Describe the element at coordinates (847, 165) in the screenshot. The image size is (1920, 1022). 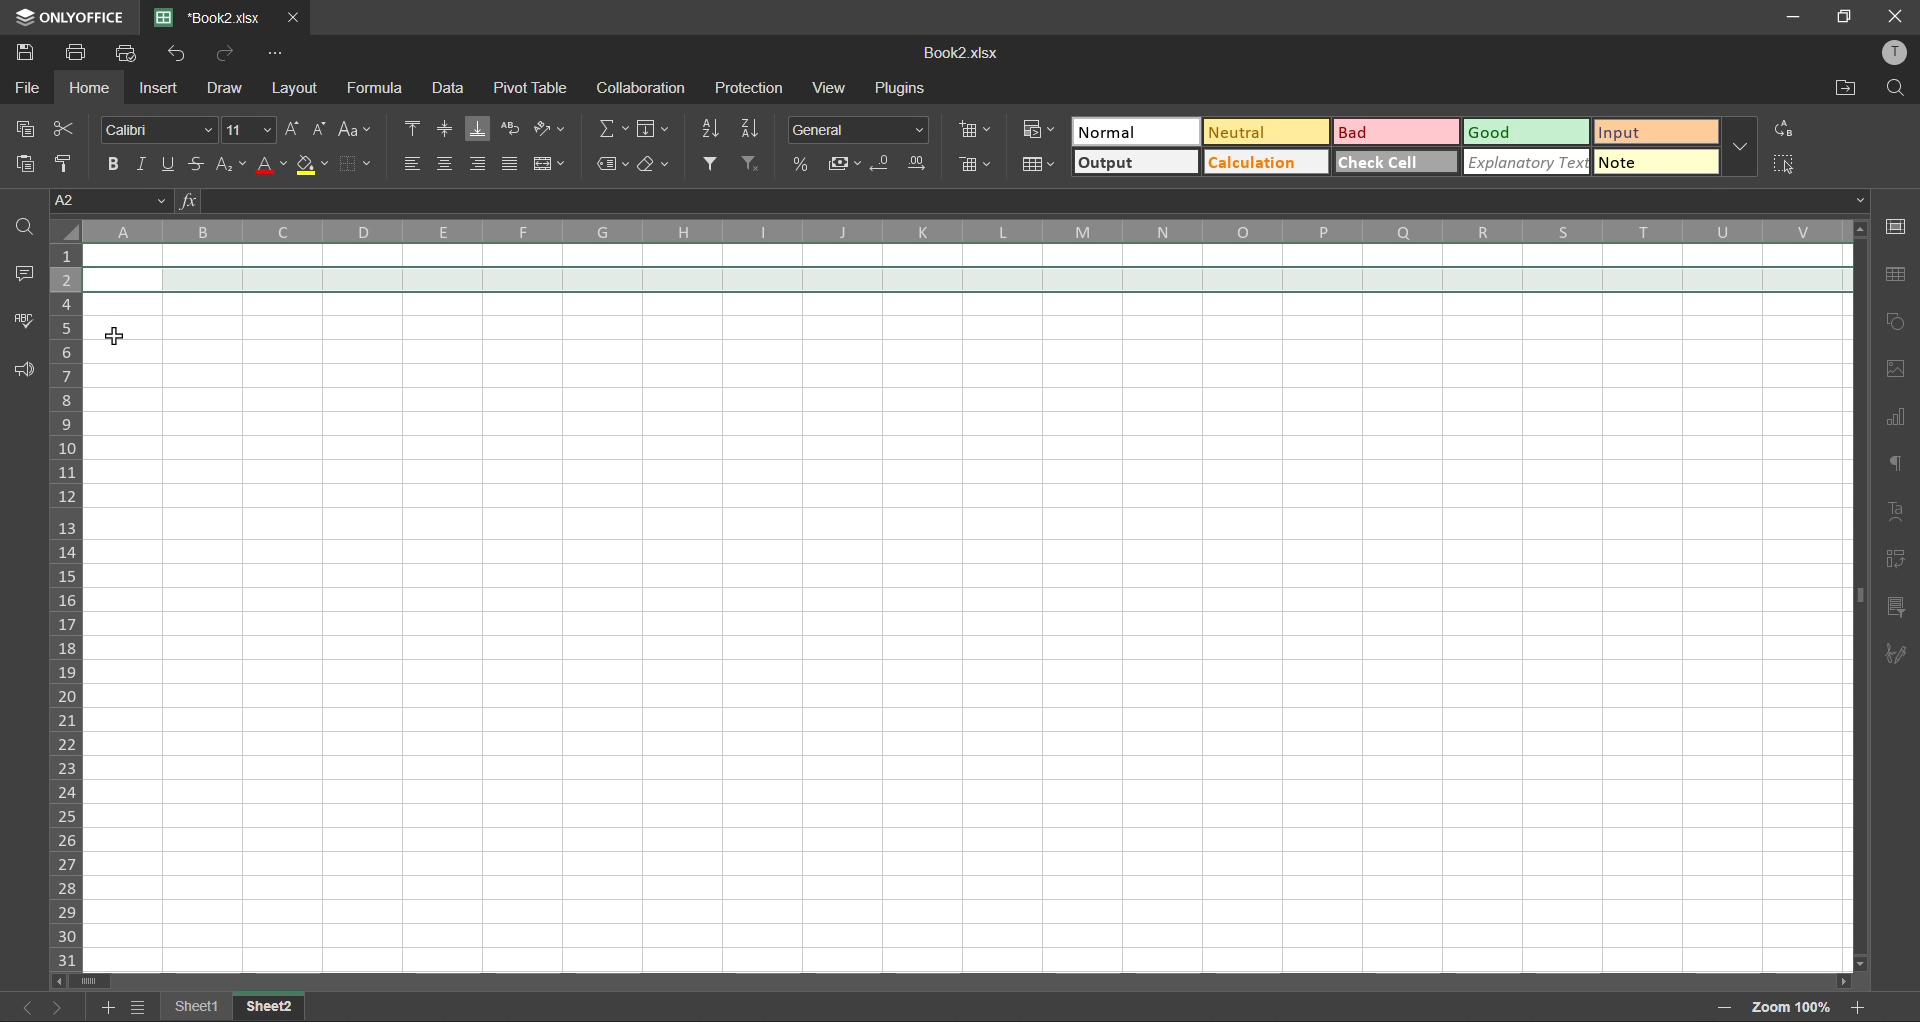
I see `accounting` at that location.